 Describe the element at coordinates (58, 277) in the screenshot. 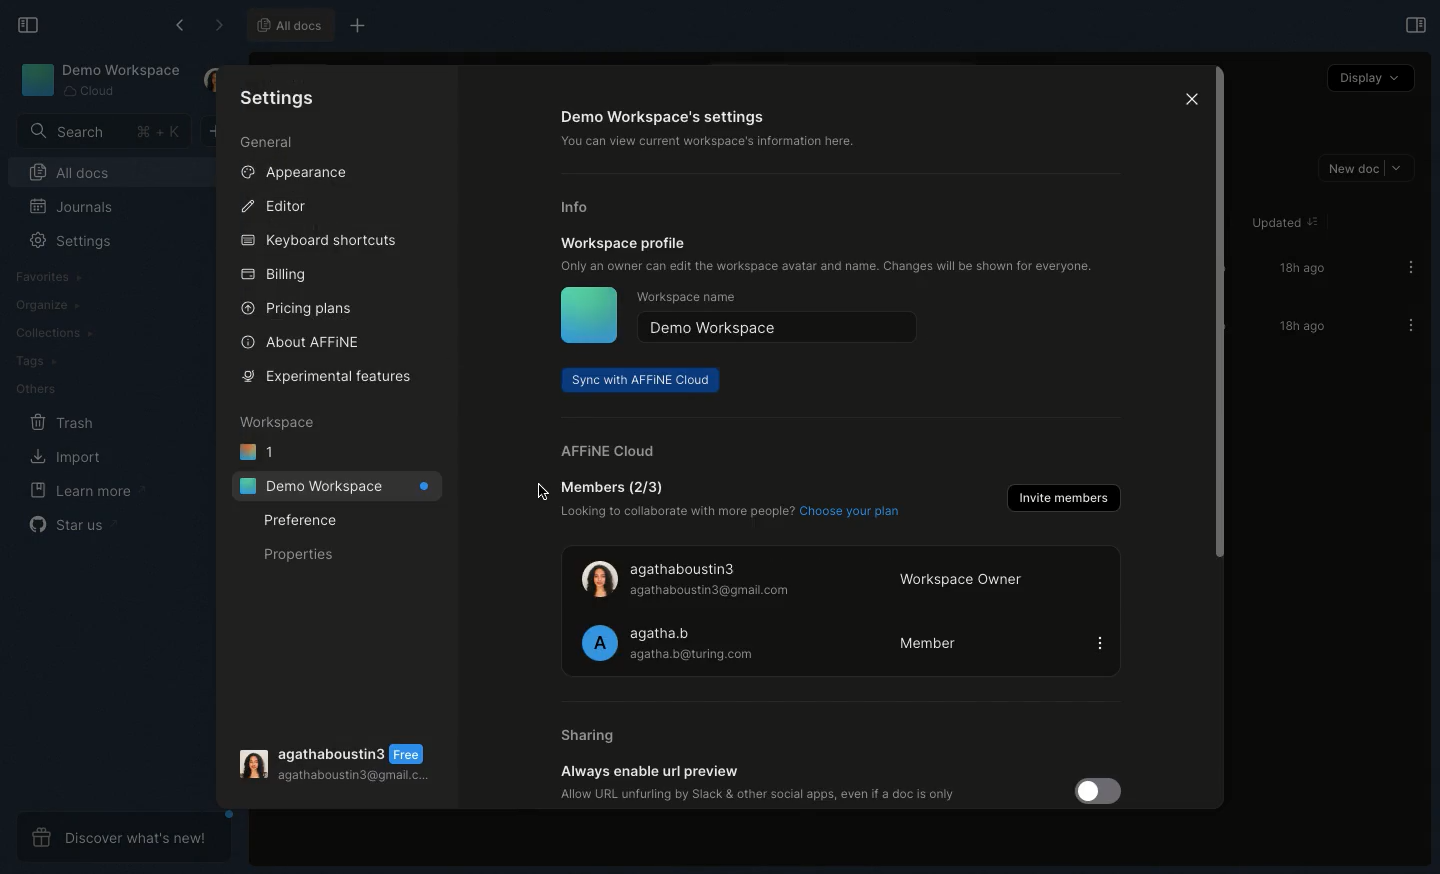

I see `Favorites` at that location.